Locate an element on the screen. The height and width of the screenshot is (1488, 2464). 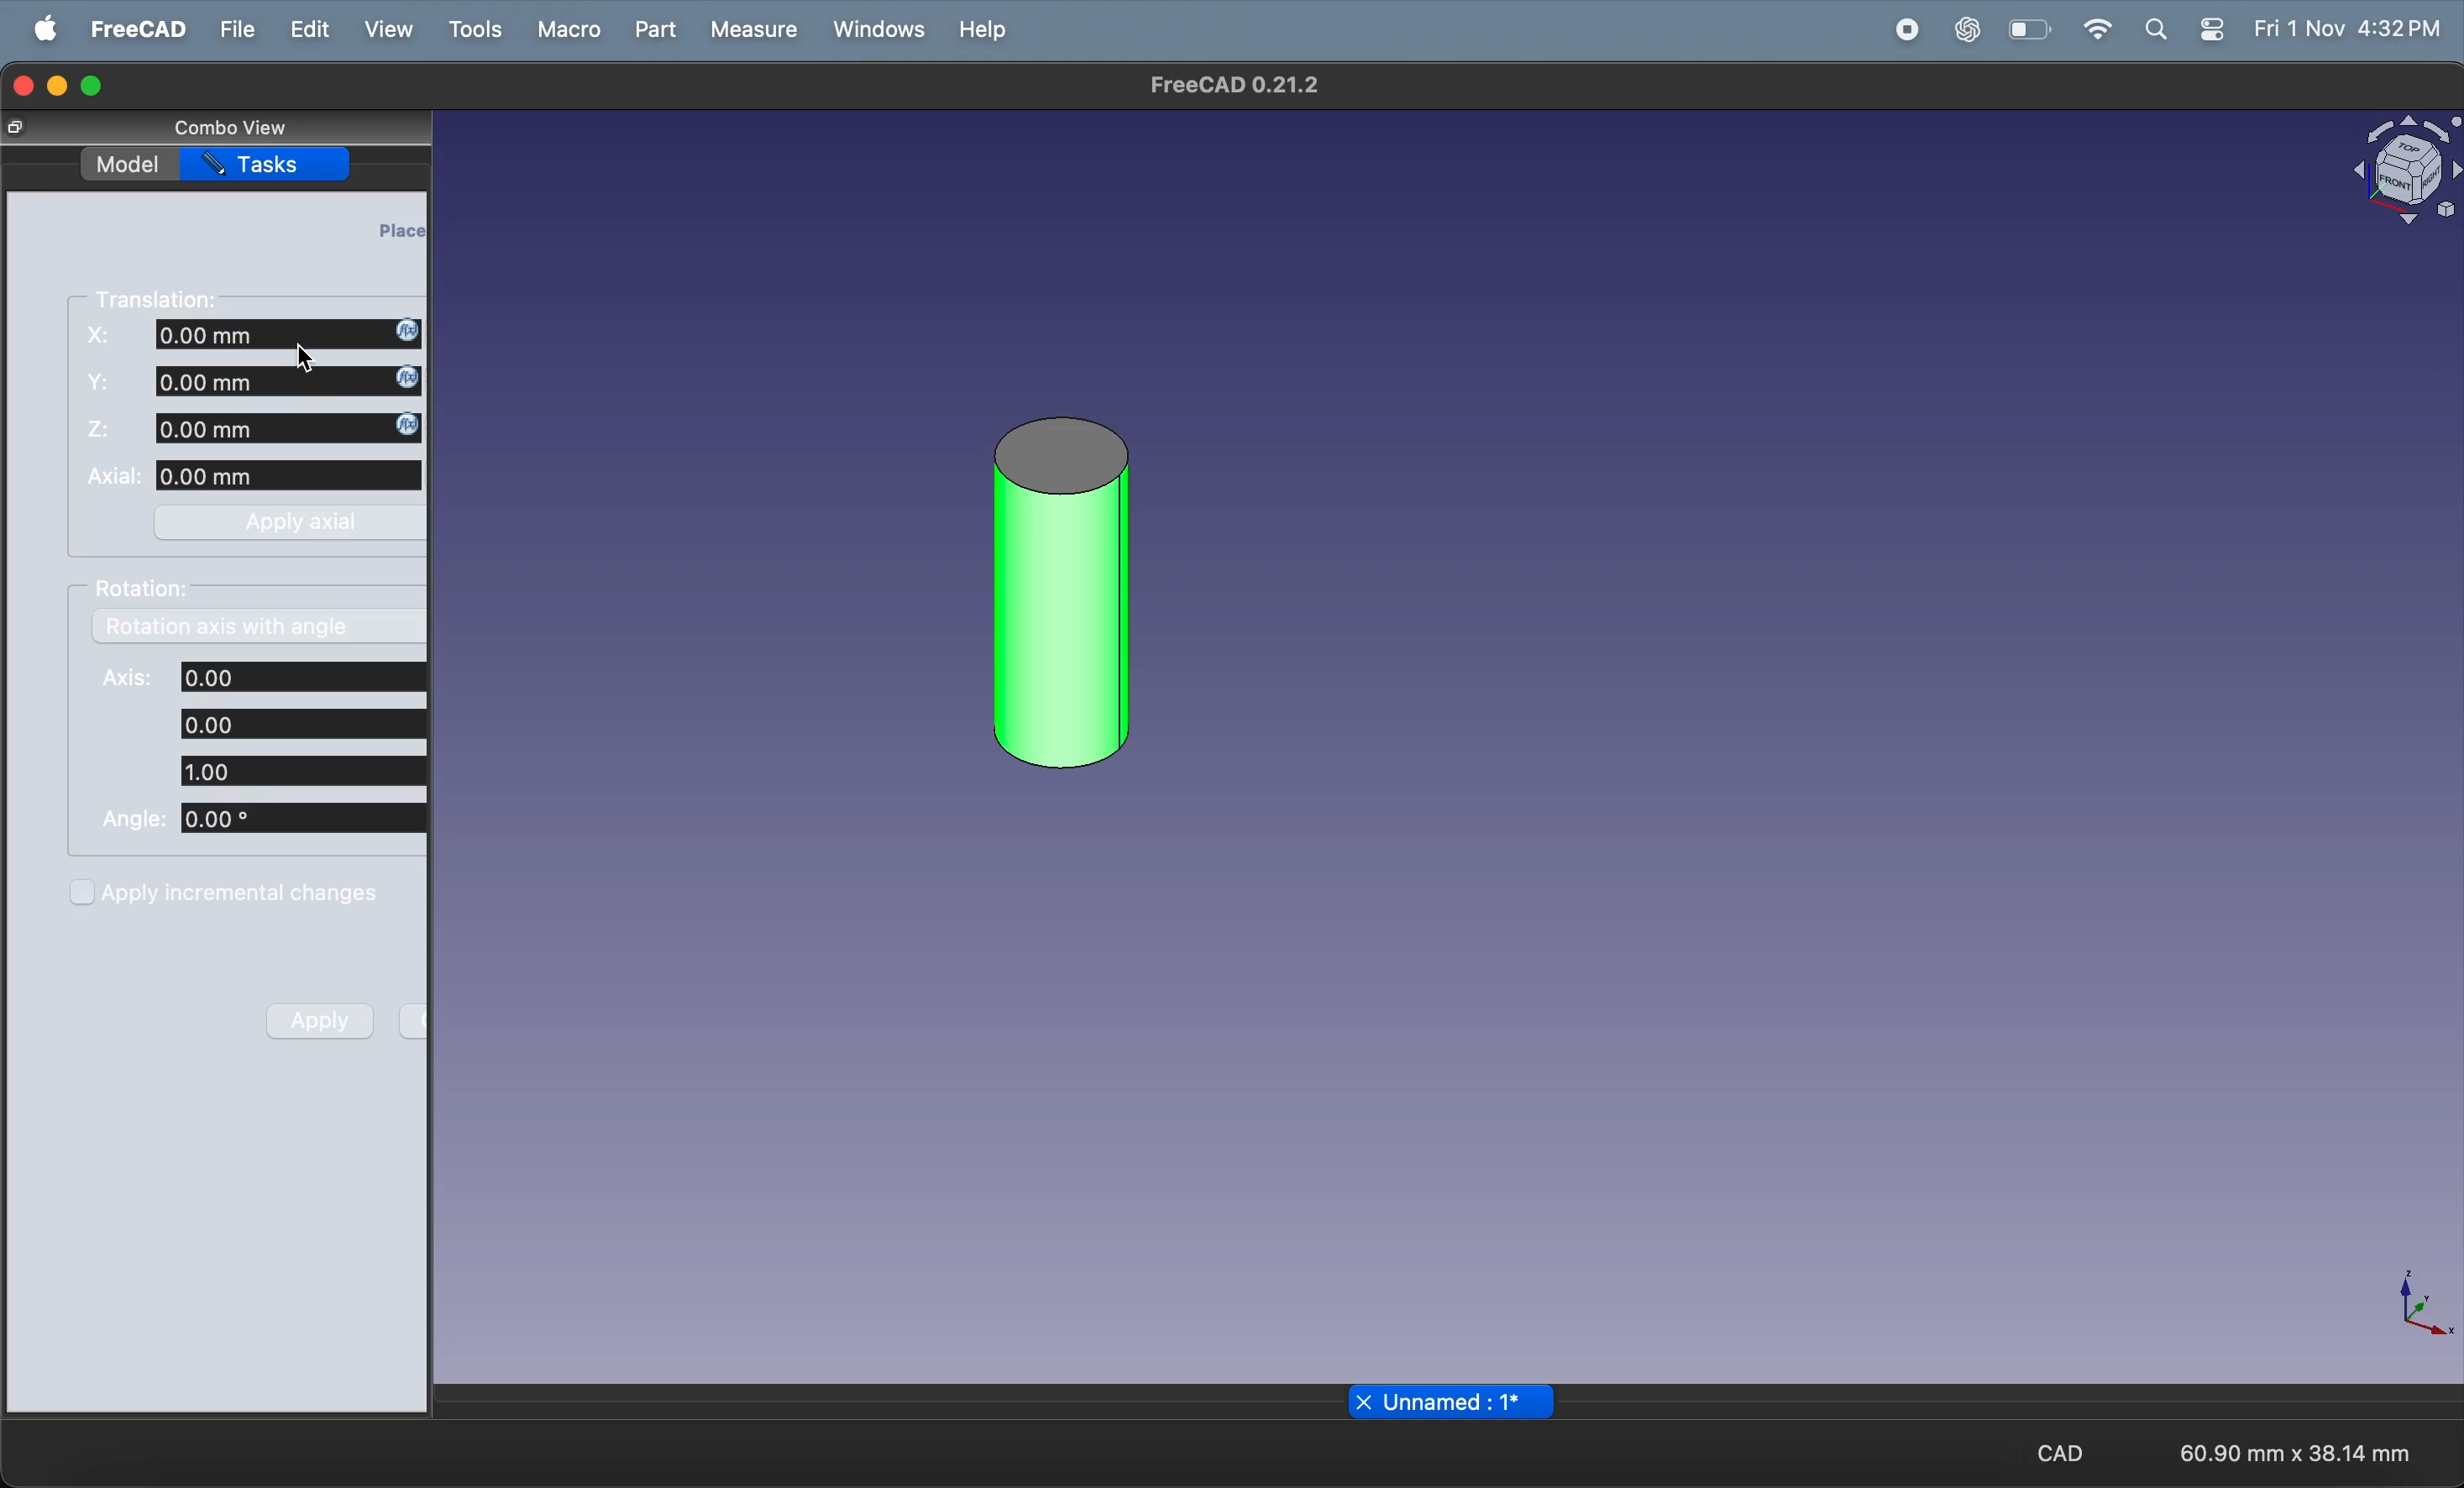
windows is located at coordinates (871, 32).